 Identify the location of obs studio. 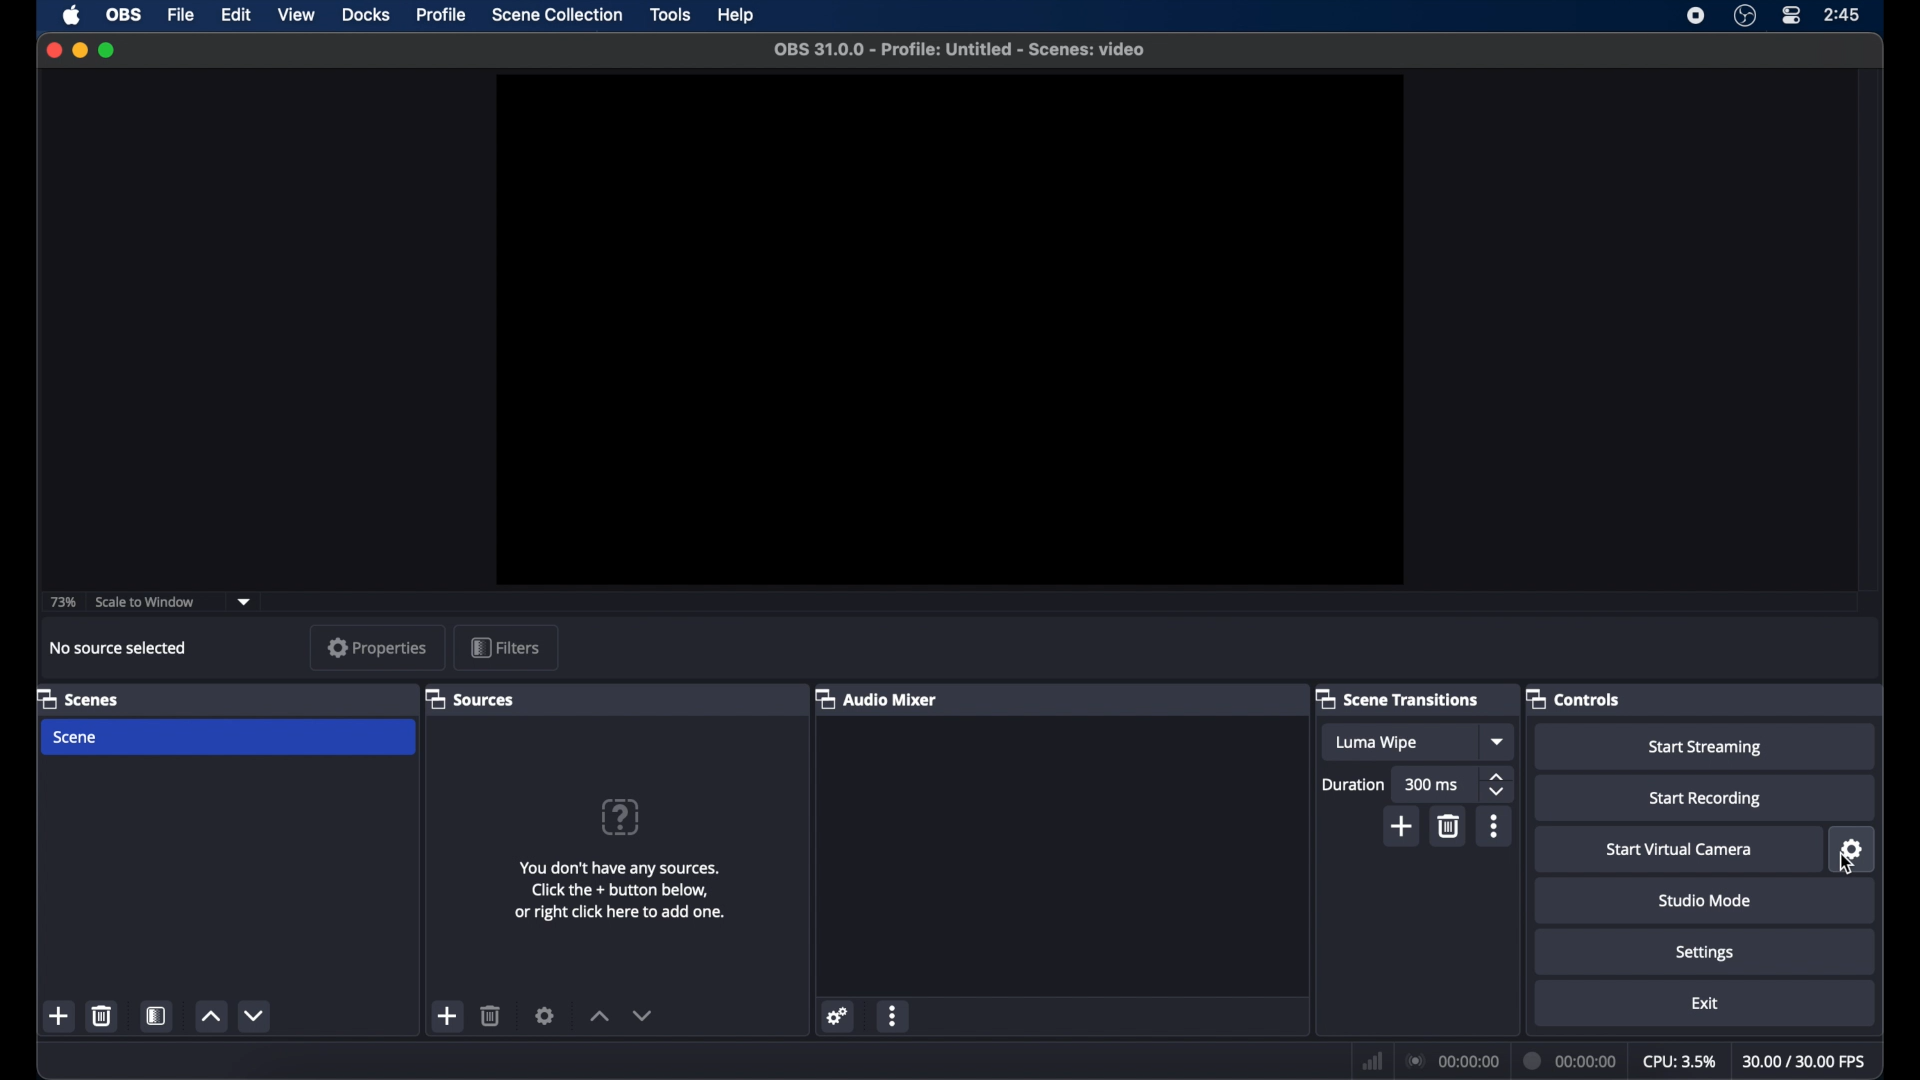
(1744, 16).